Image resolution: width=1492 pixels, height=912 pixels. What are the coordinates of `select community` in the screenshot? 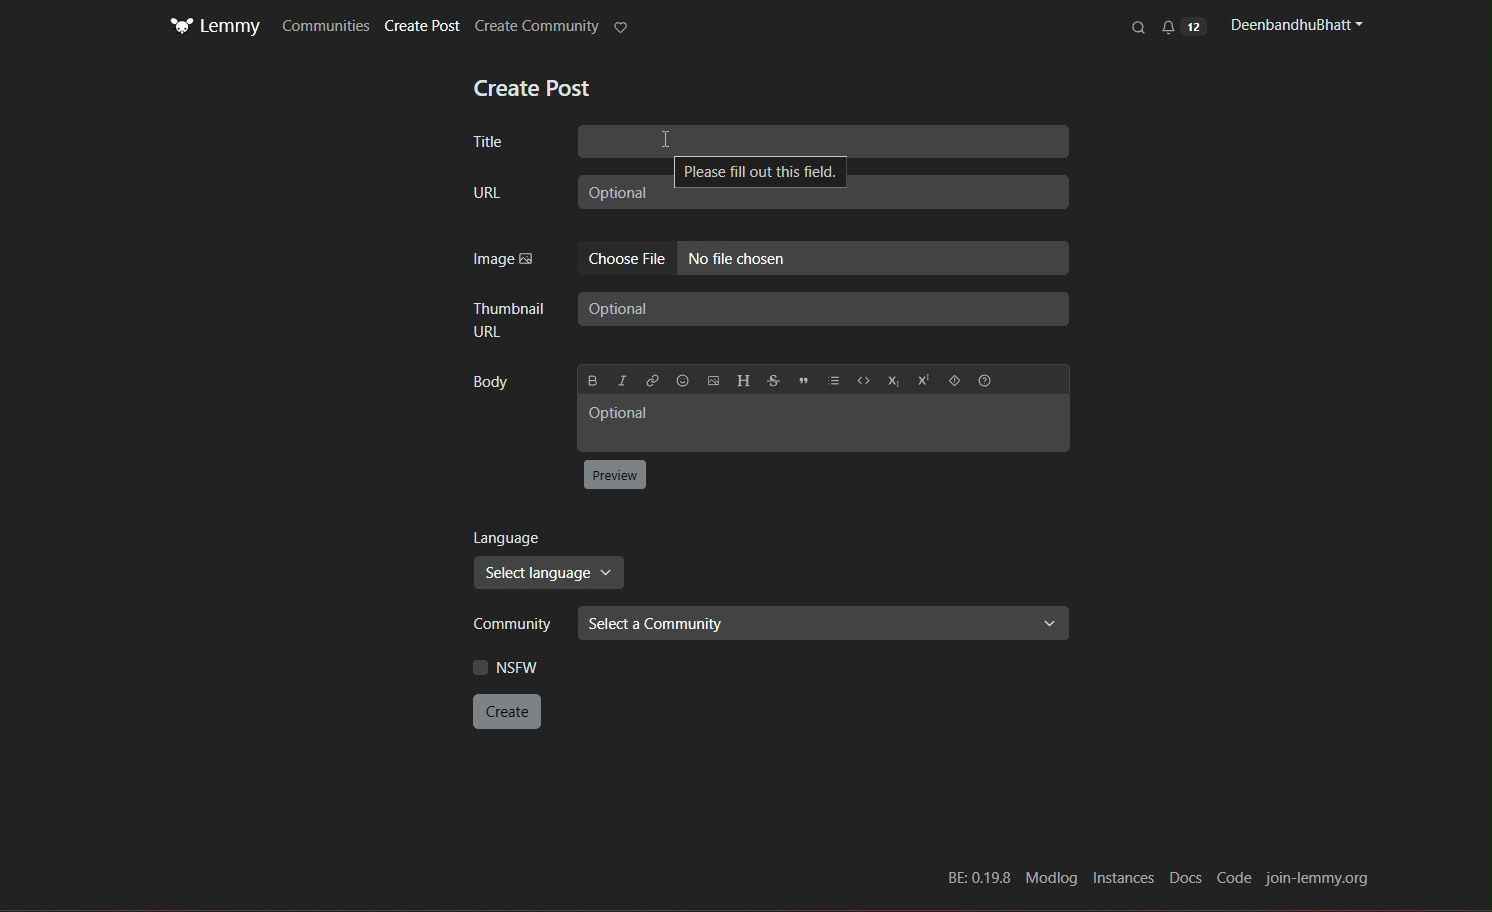 It's located at (824, 622).